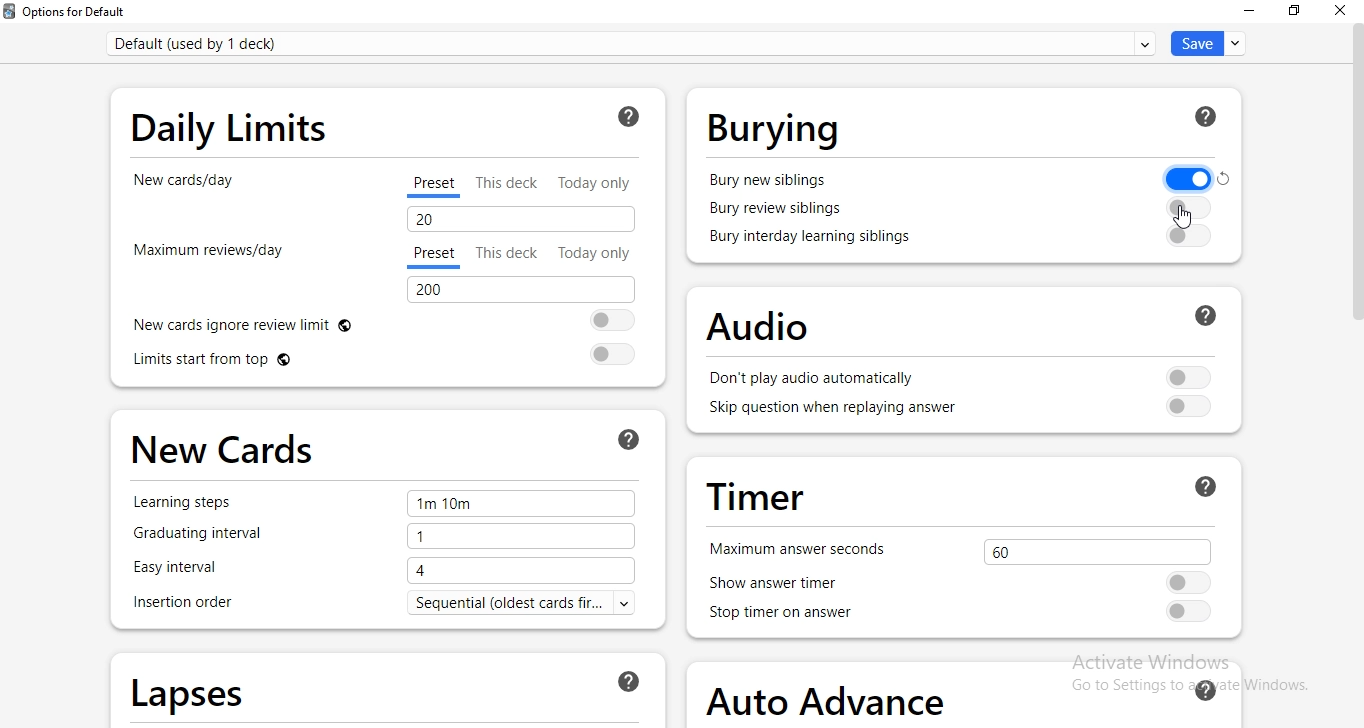 Image resolution: width=1364 pixels, height=728 pixels. What do you see at coordinates (512, 183) in the screenshot?
I see `this deck` at bounding box center [512, 183].